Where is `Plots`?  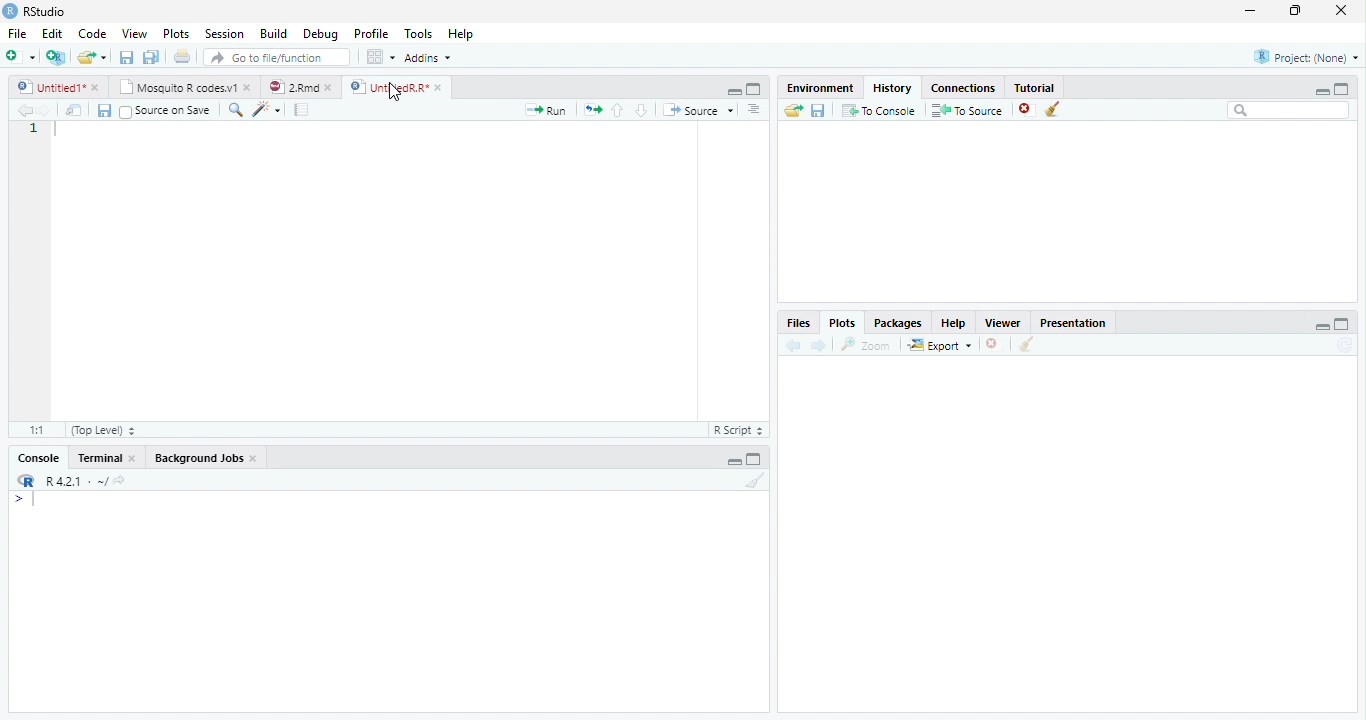
Plots is located at coordinates (175, 33).